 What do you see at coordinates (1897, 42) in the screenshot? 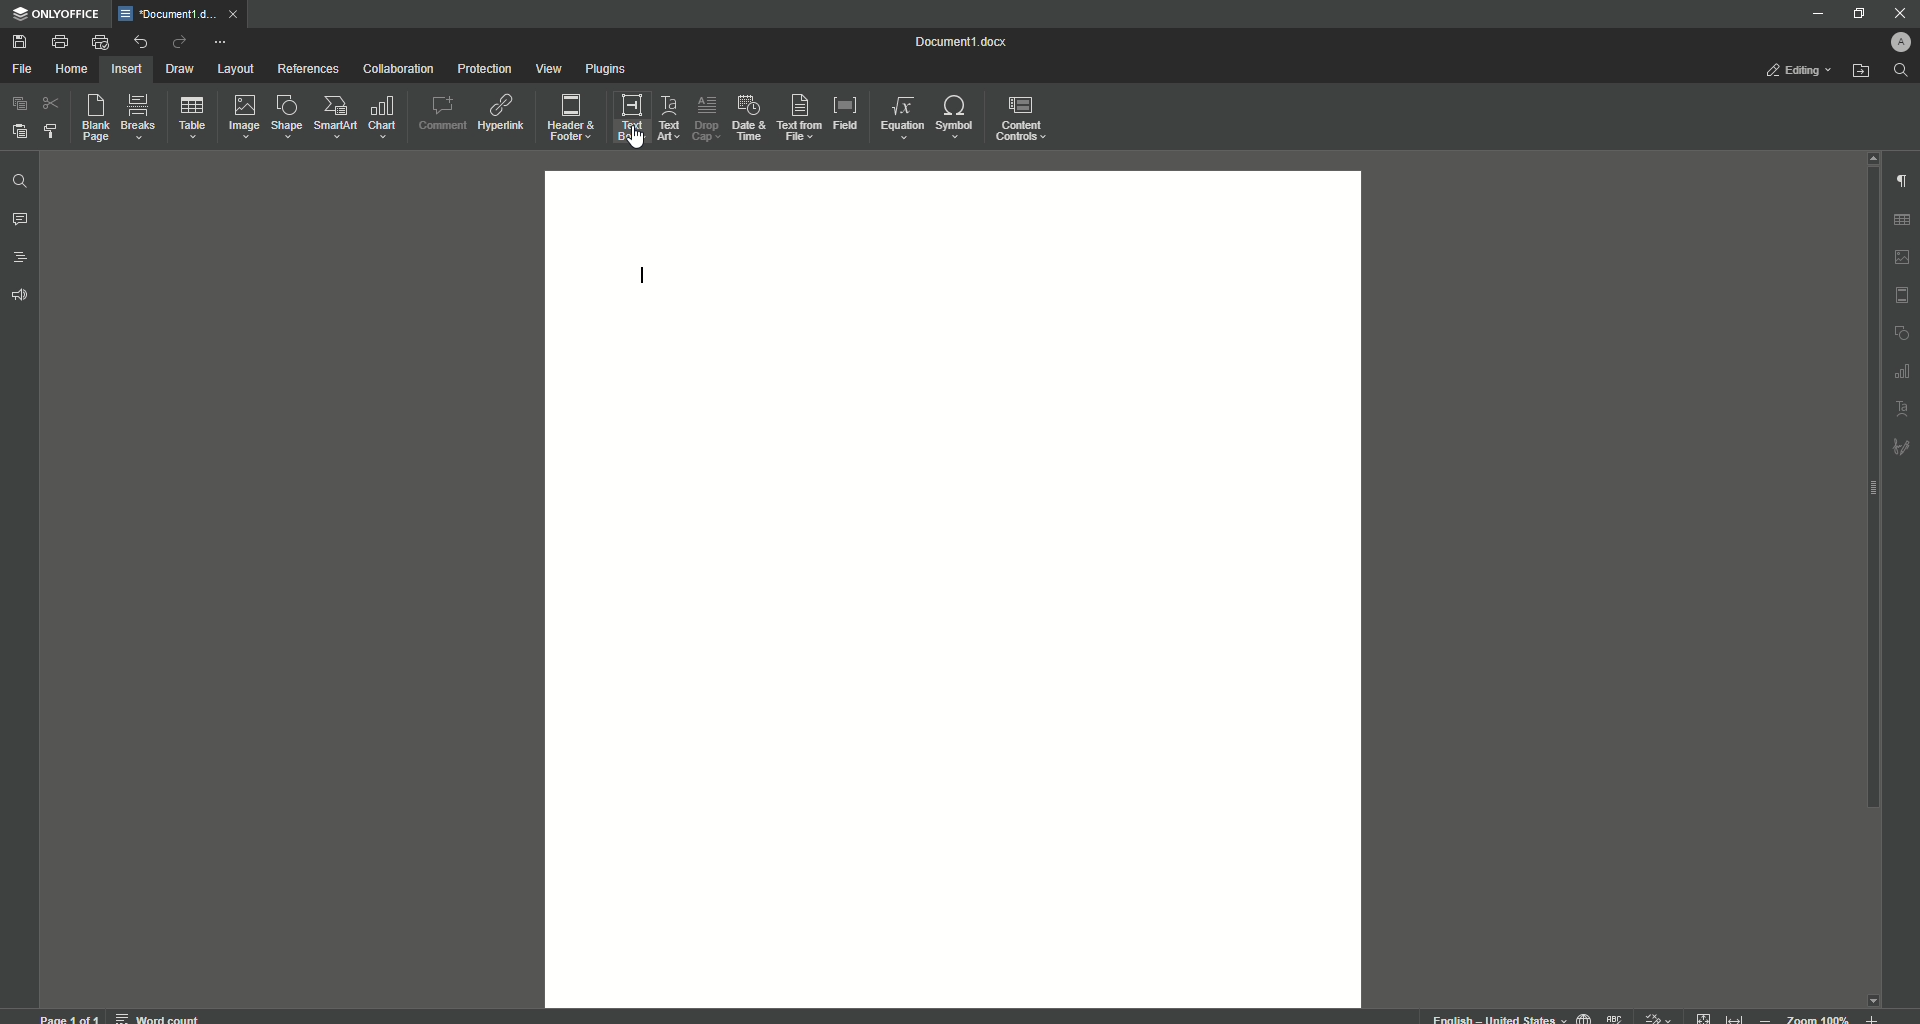
I see `Profile` at bounding box center [1897, 42].